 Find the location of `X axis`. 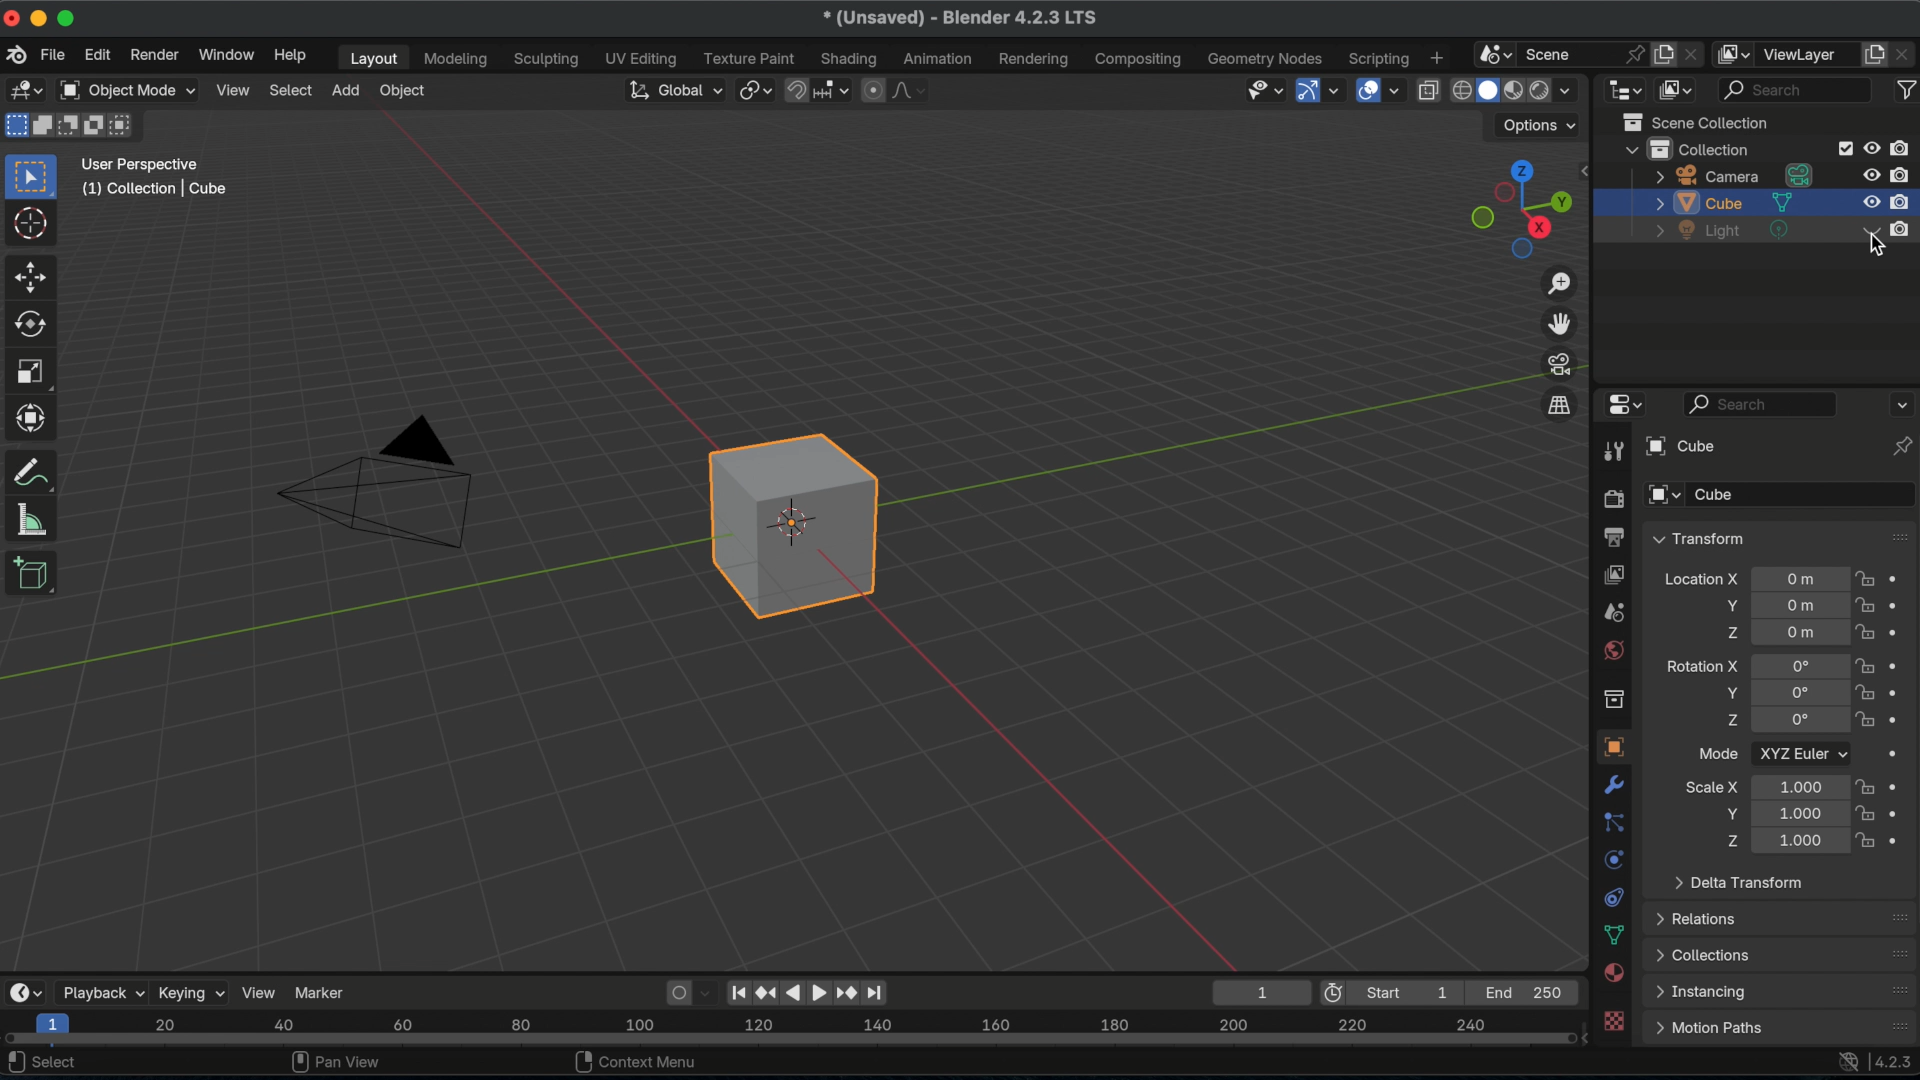

X axis is located at coordinates (557, 258).